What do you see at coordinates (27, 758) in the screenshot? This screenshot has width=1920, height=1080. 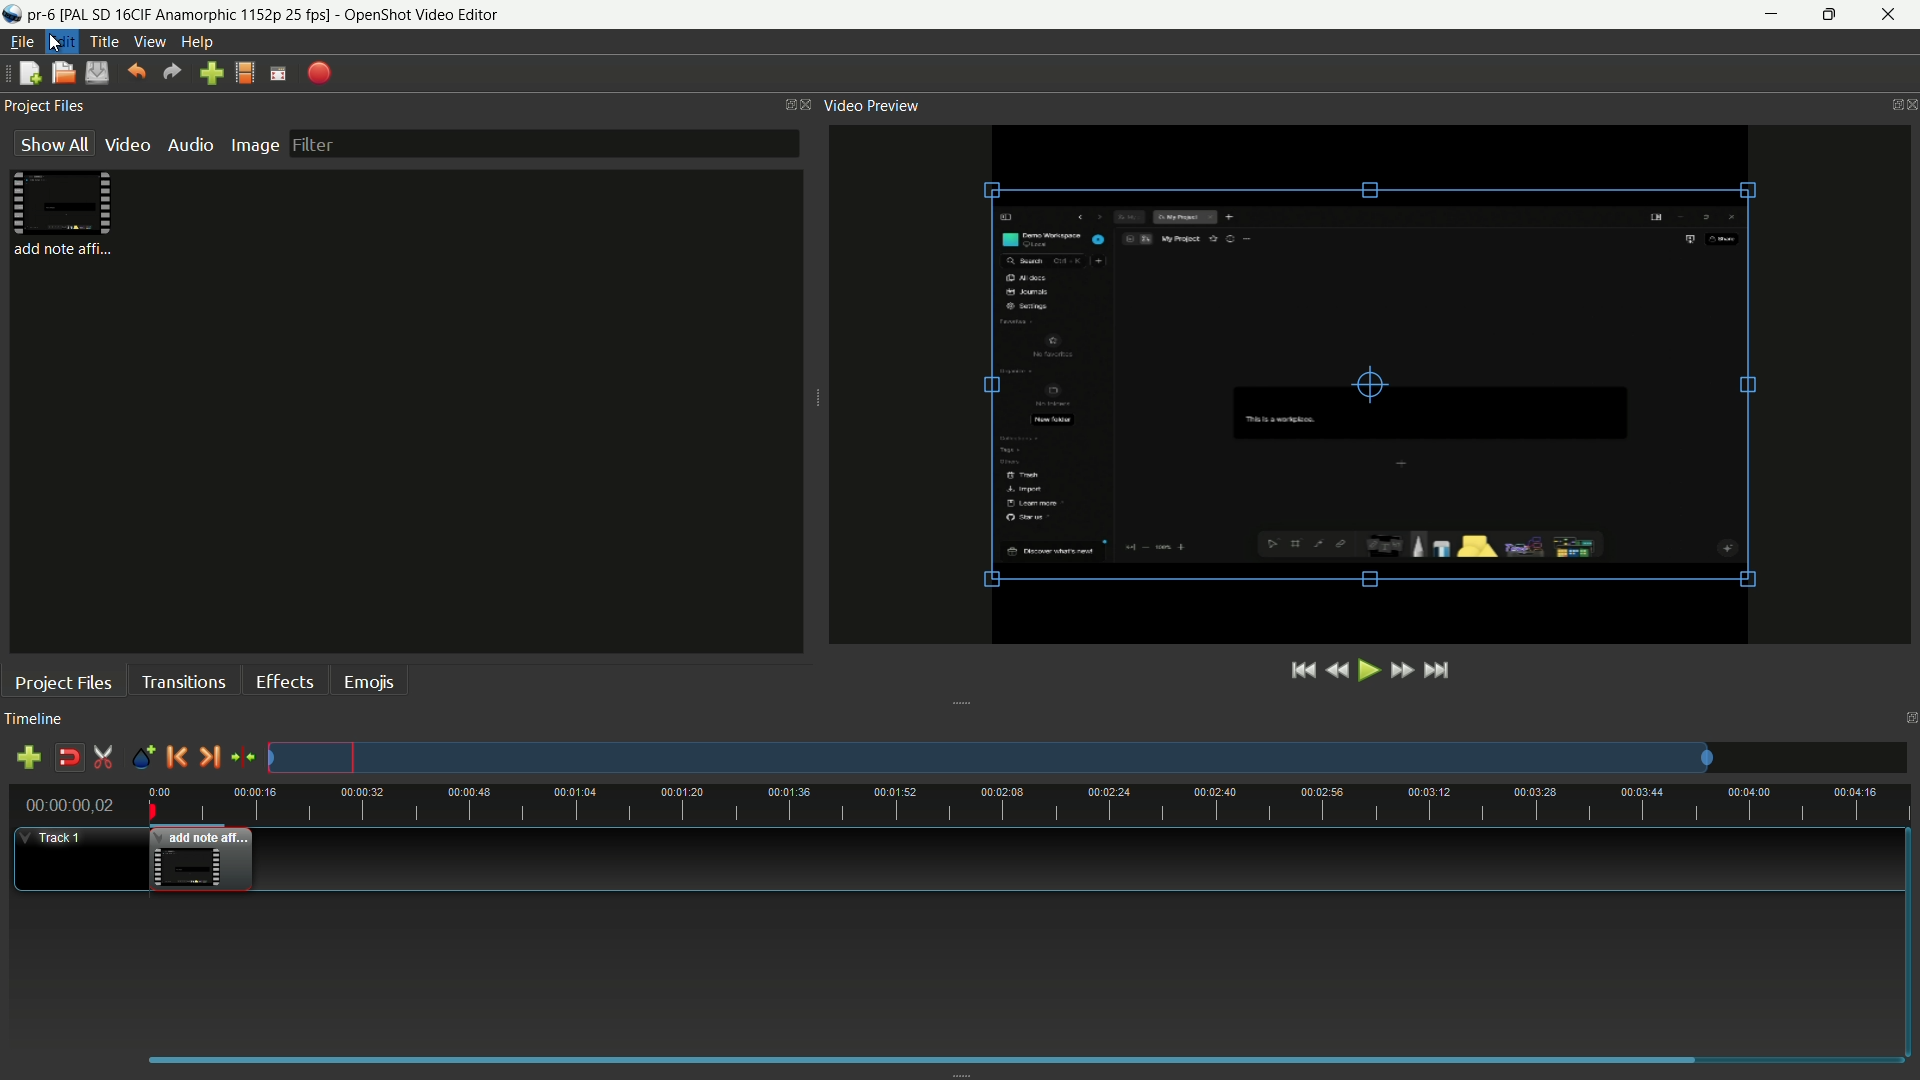 I see `add track` at bounding box center [27, 758].